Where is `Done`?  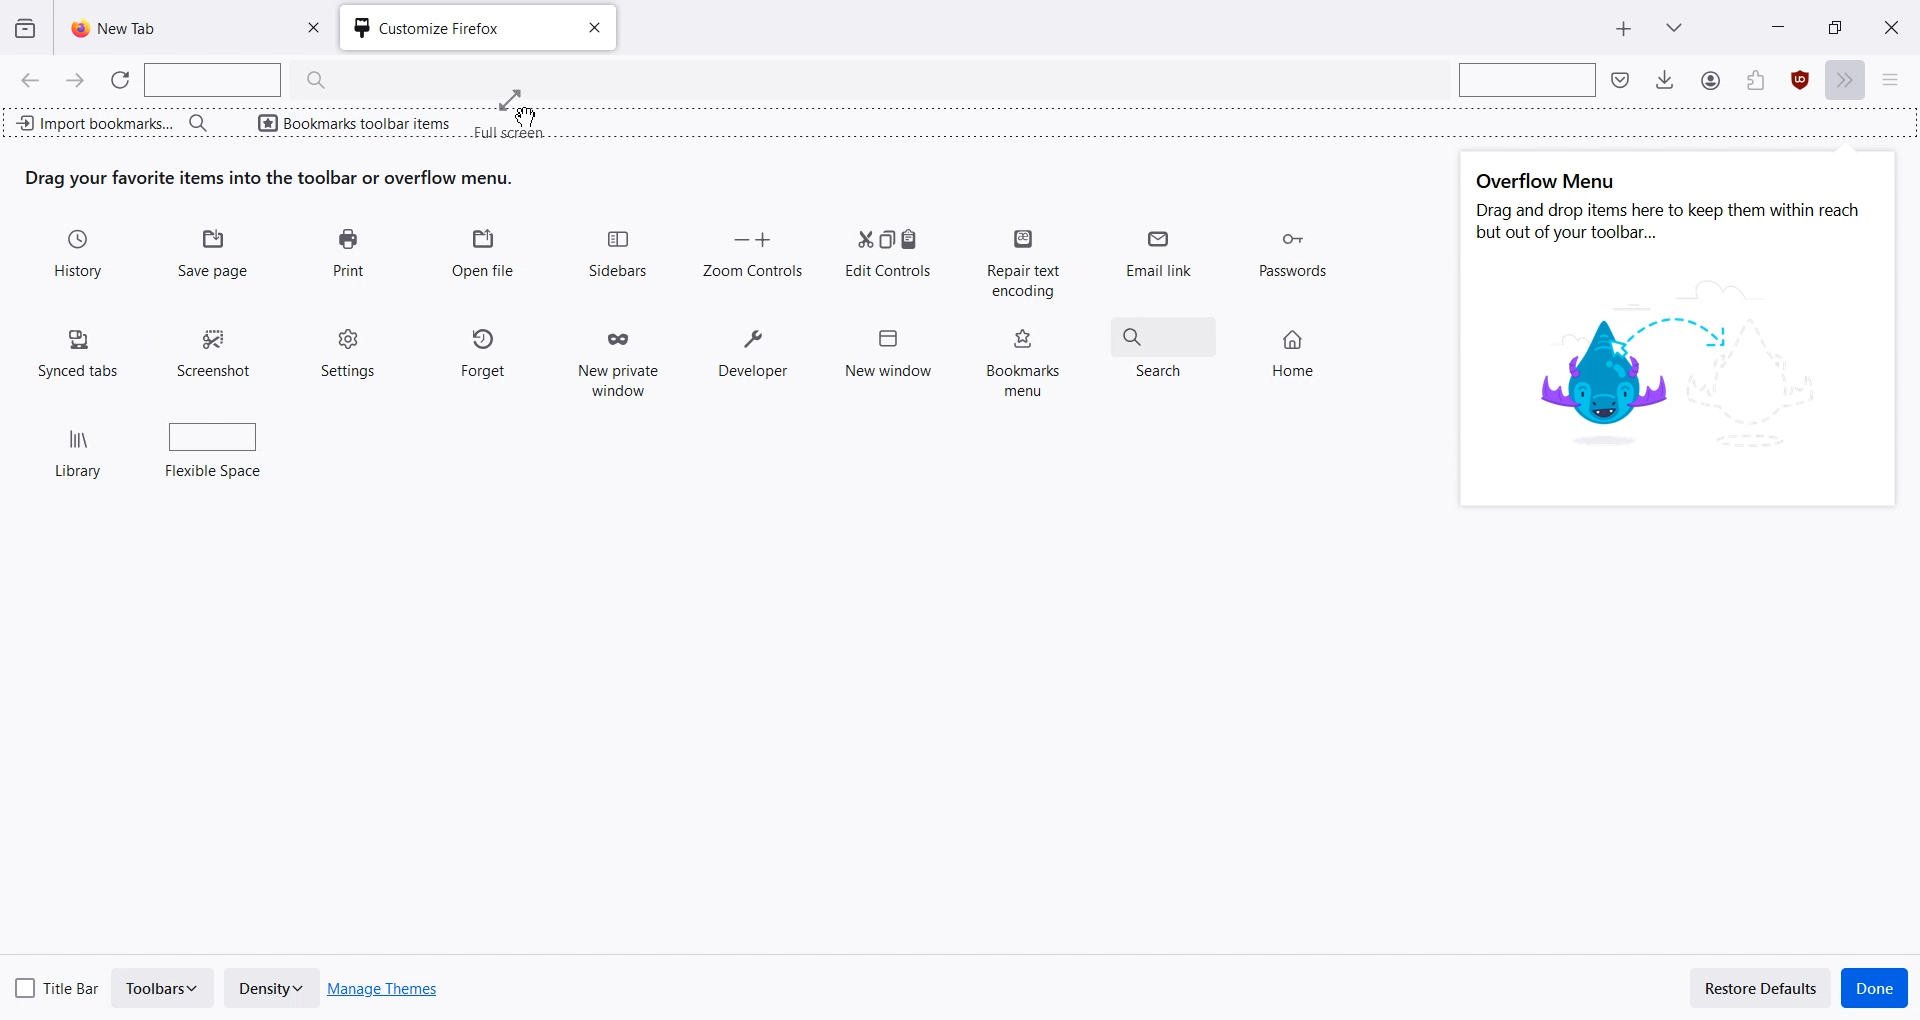
Done is located at coordinates (1875, 988).